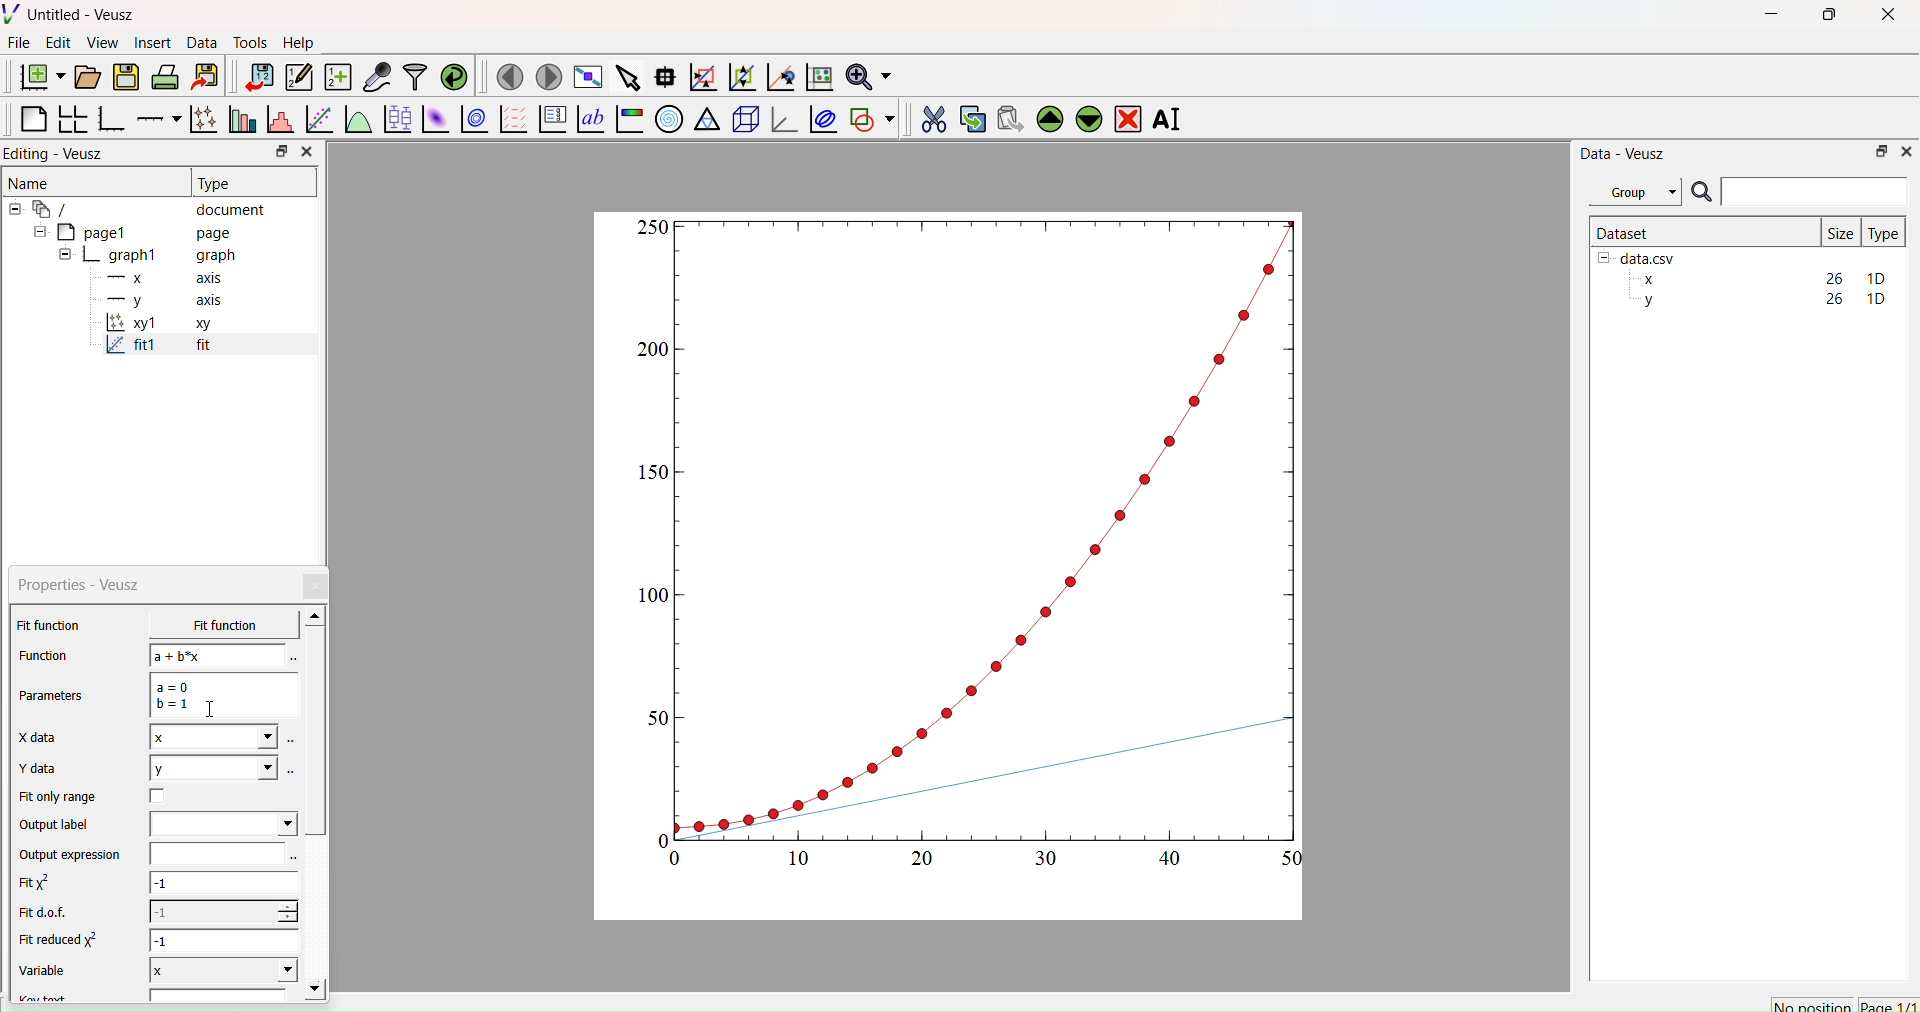  What do you see at coordinates (19, 42) in the screenshot?
I see `File` at bounding box center [19, 42].